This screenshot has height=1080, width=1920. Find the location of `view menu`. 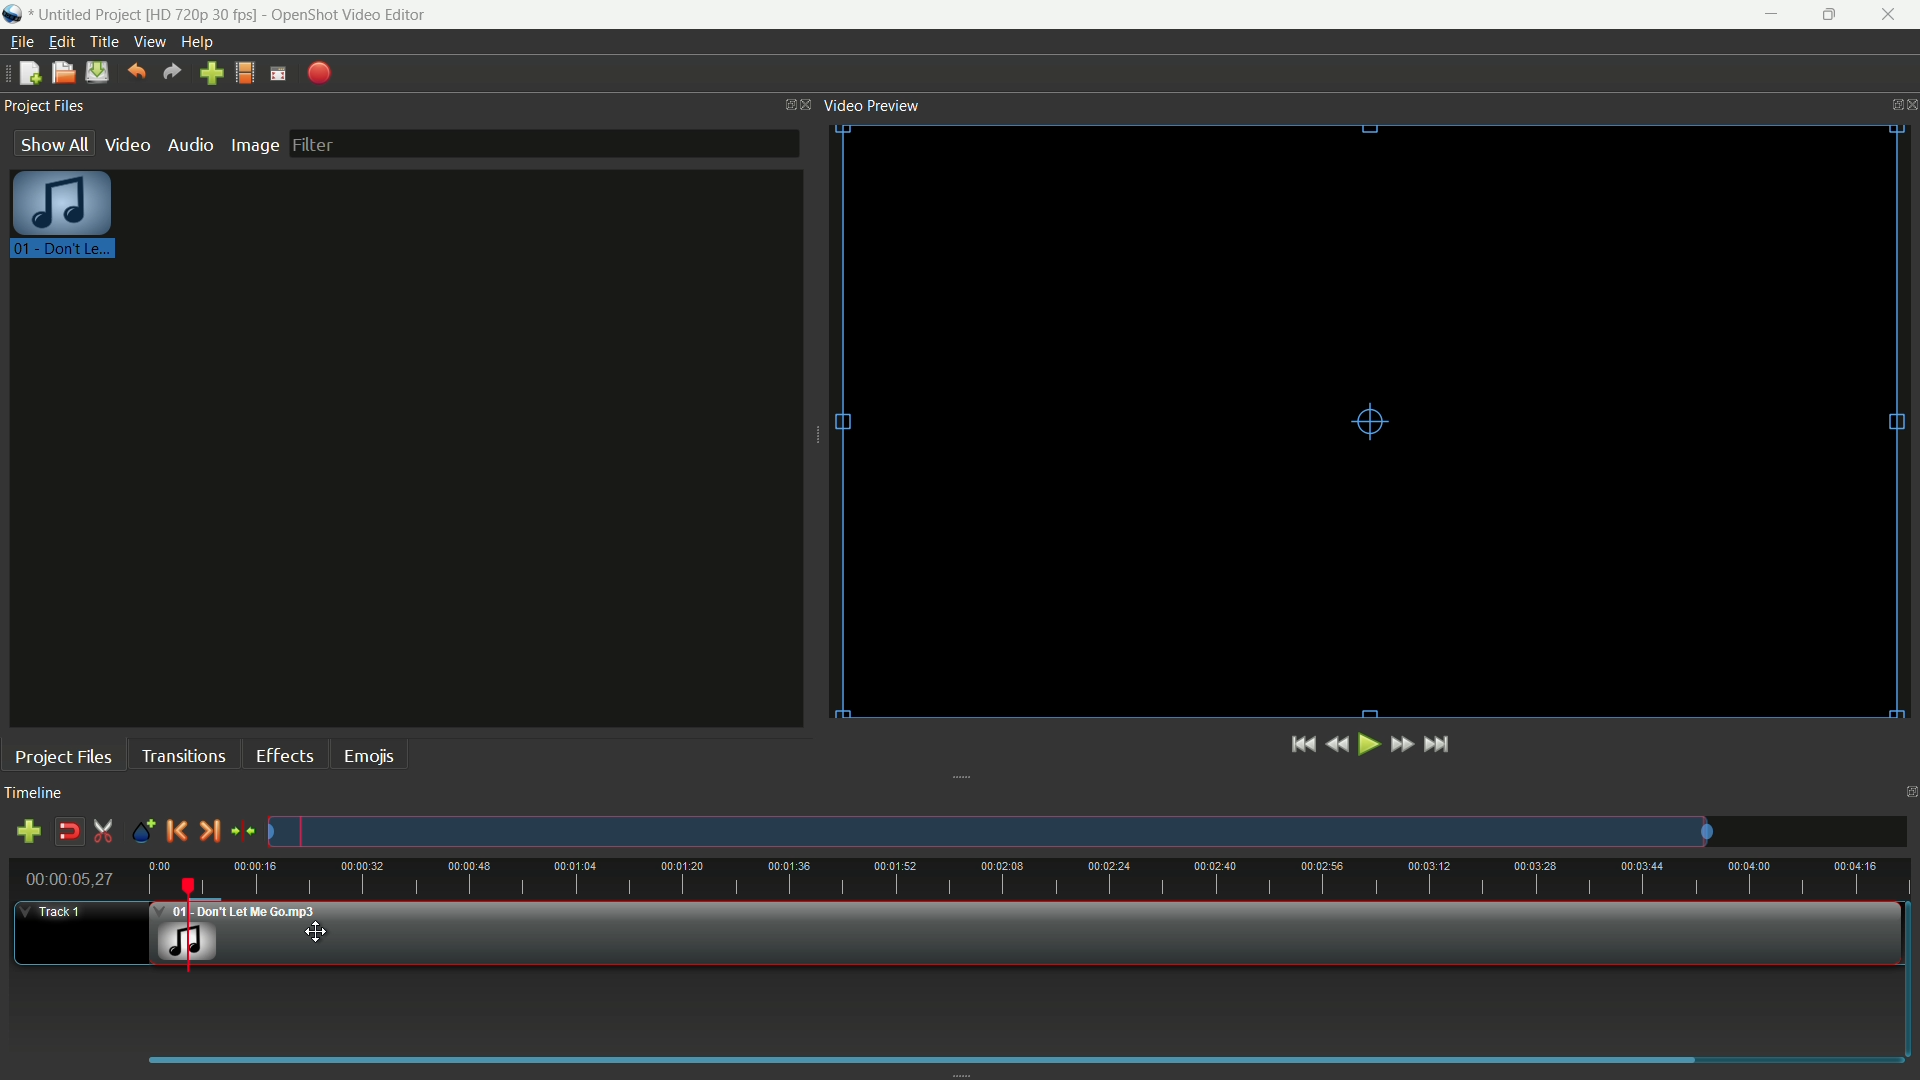

view menu is located at coordinates (151, 43).